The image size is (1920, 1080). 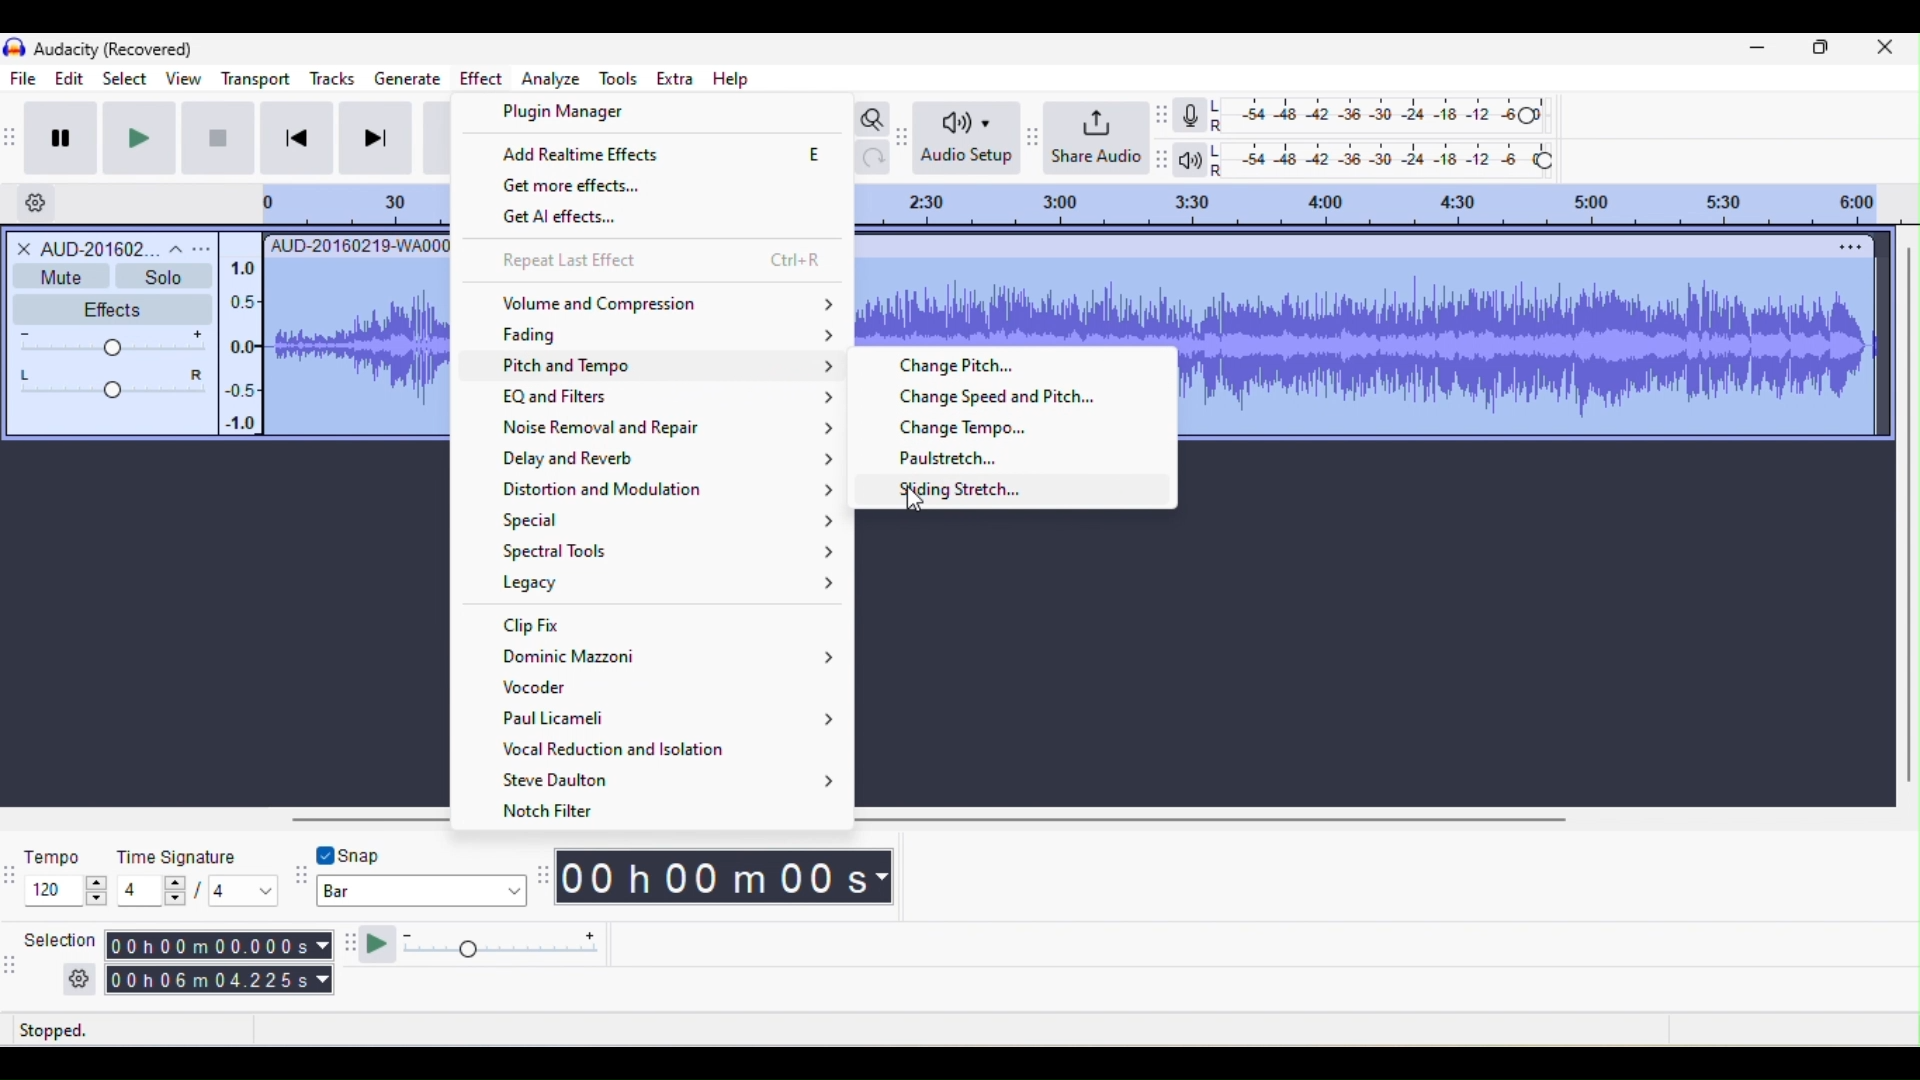 I want to click on share audio, so click(x=1097, y=135).